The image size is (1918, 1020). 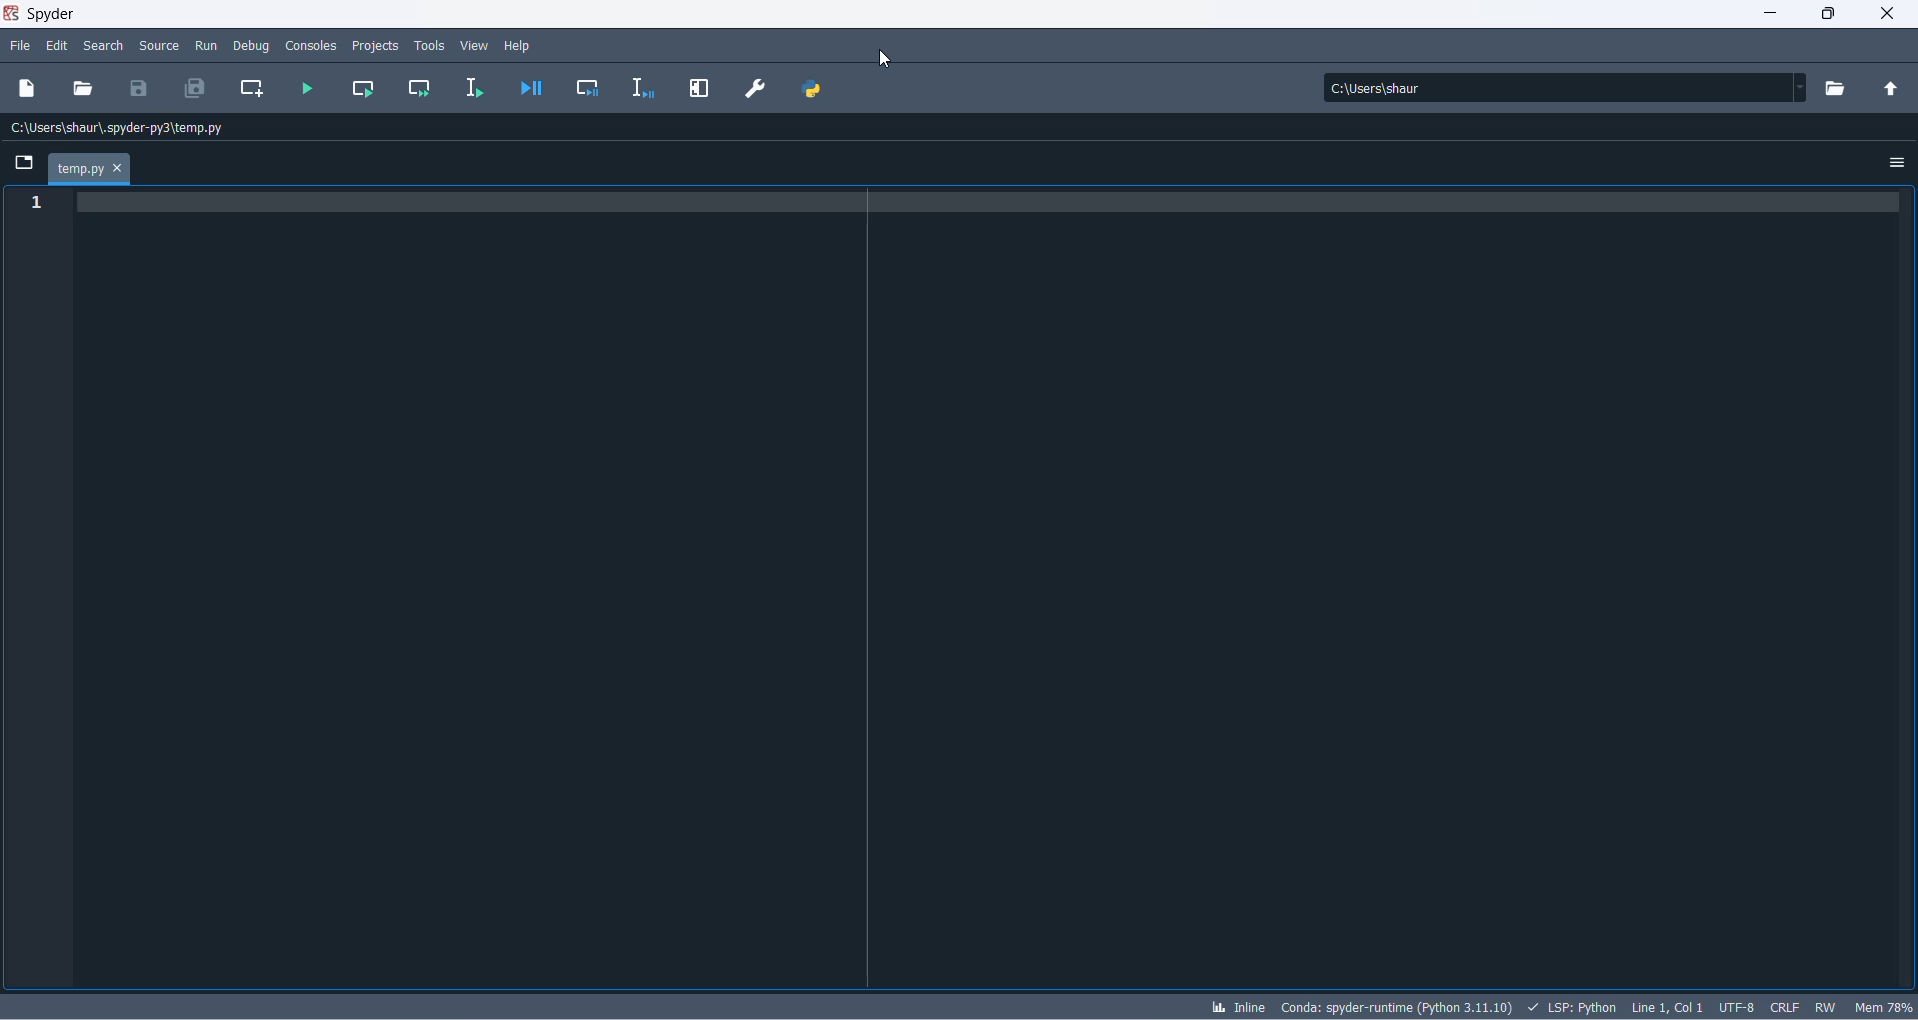 What do you see at coordinates (1786, 1007) in the screenshot?
I see `file EOL status` at bounding box center [1786, 1007].